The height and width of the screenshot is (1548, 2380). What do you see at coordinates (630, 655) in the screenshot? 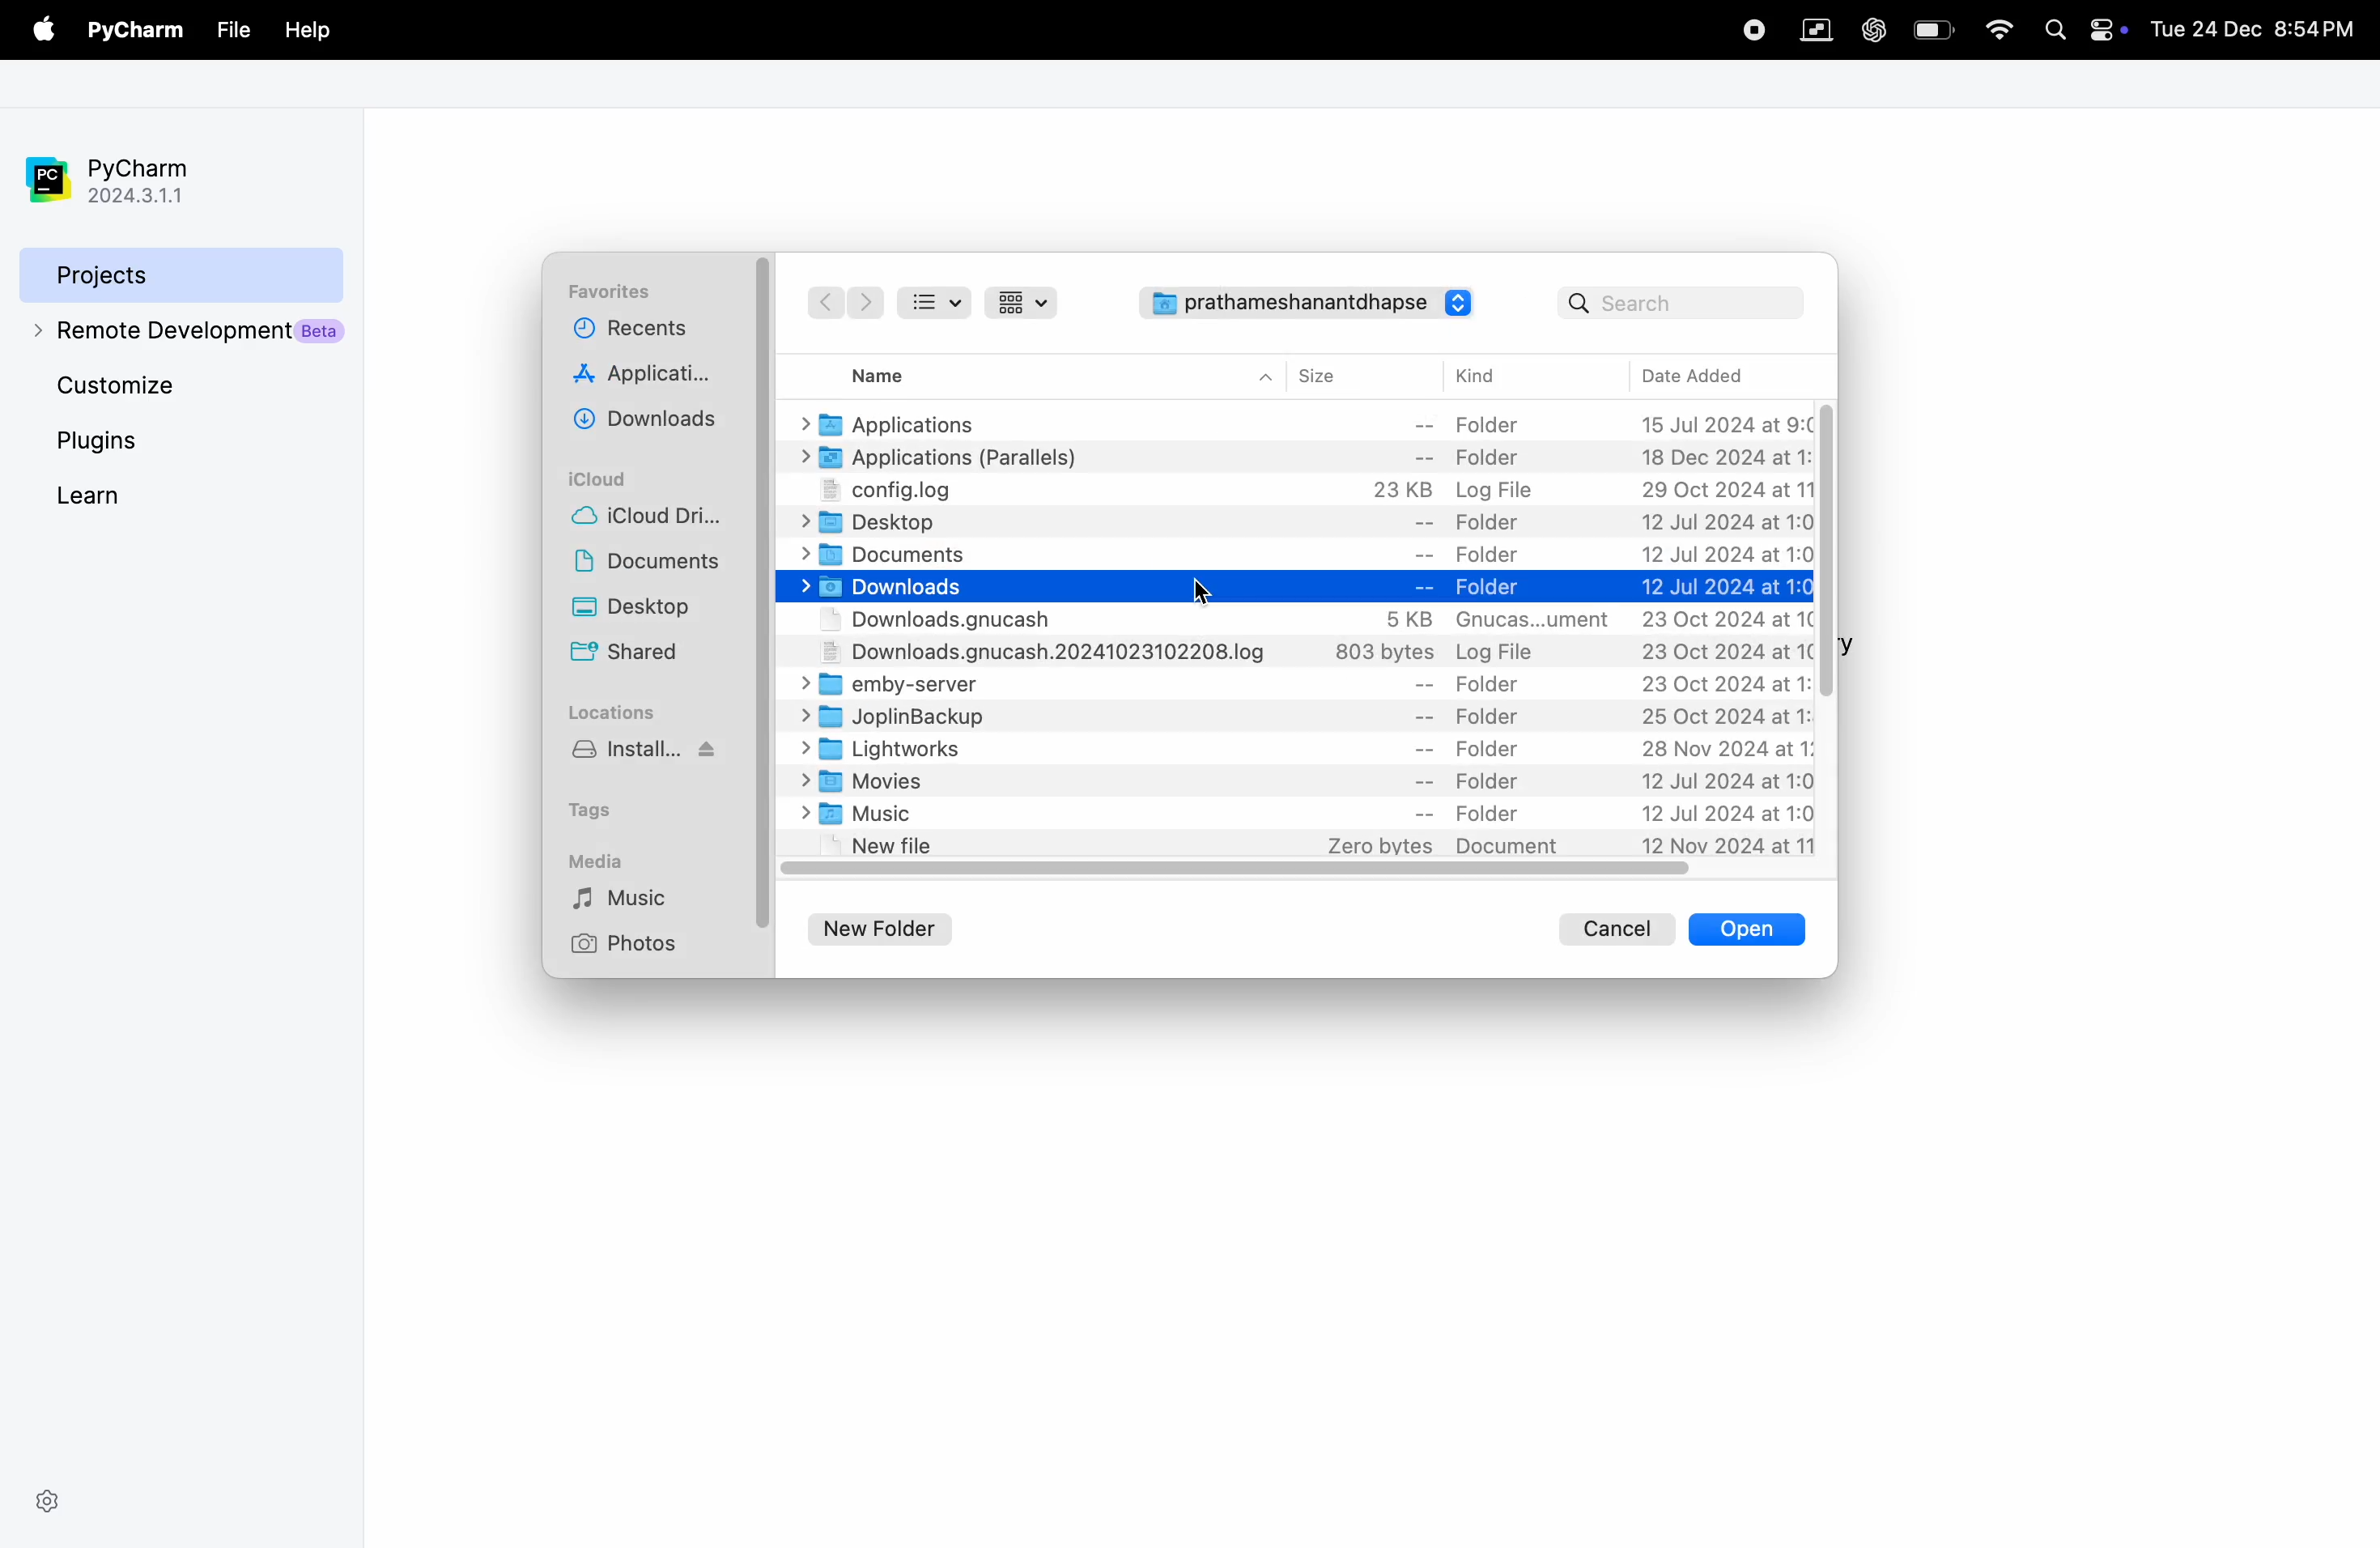
I see `shared` at bounding box center [630, 655].